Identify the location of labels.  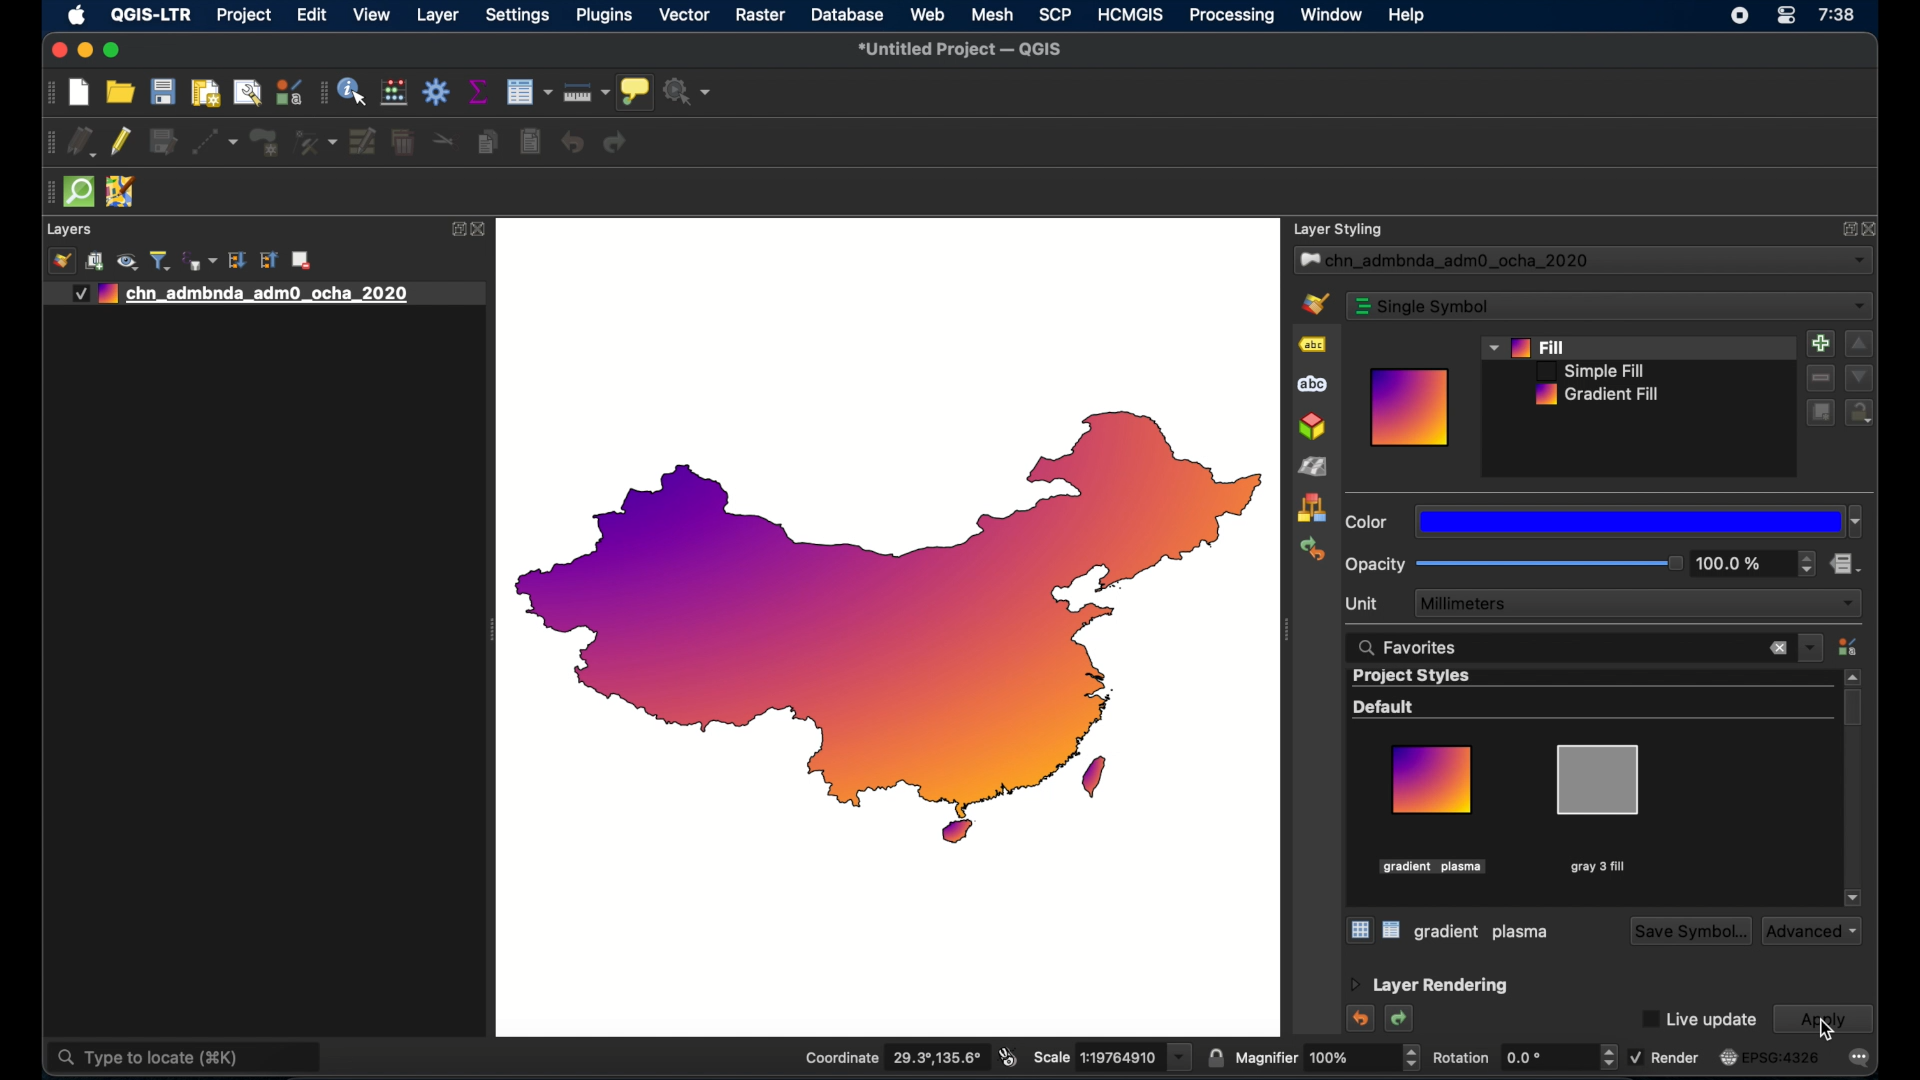
(1313, 344).